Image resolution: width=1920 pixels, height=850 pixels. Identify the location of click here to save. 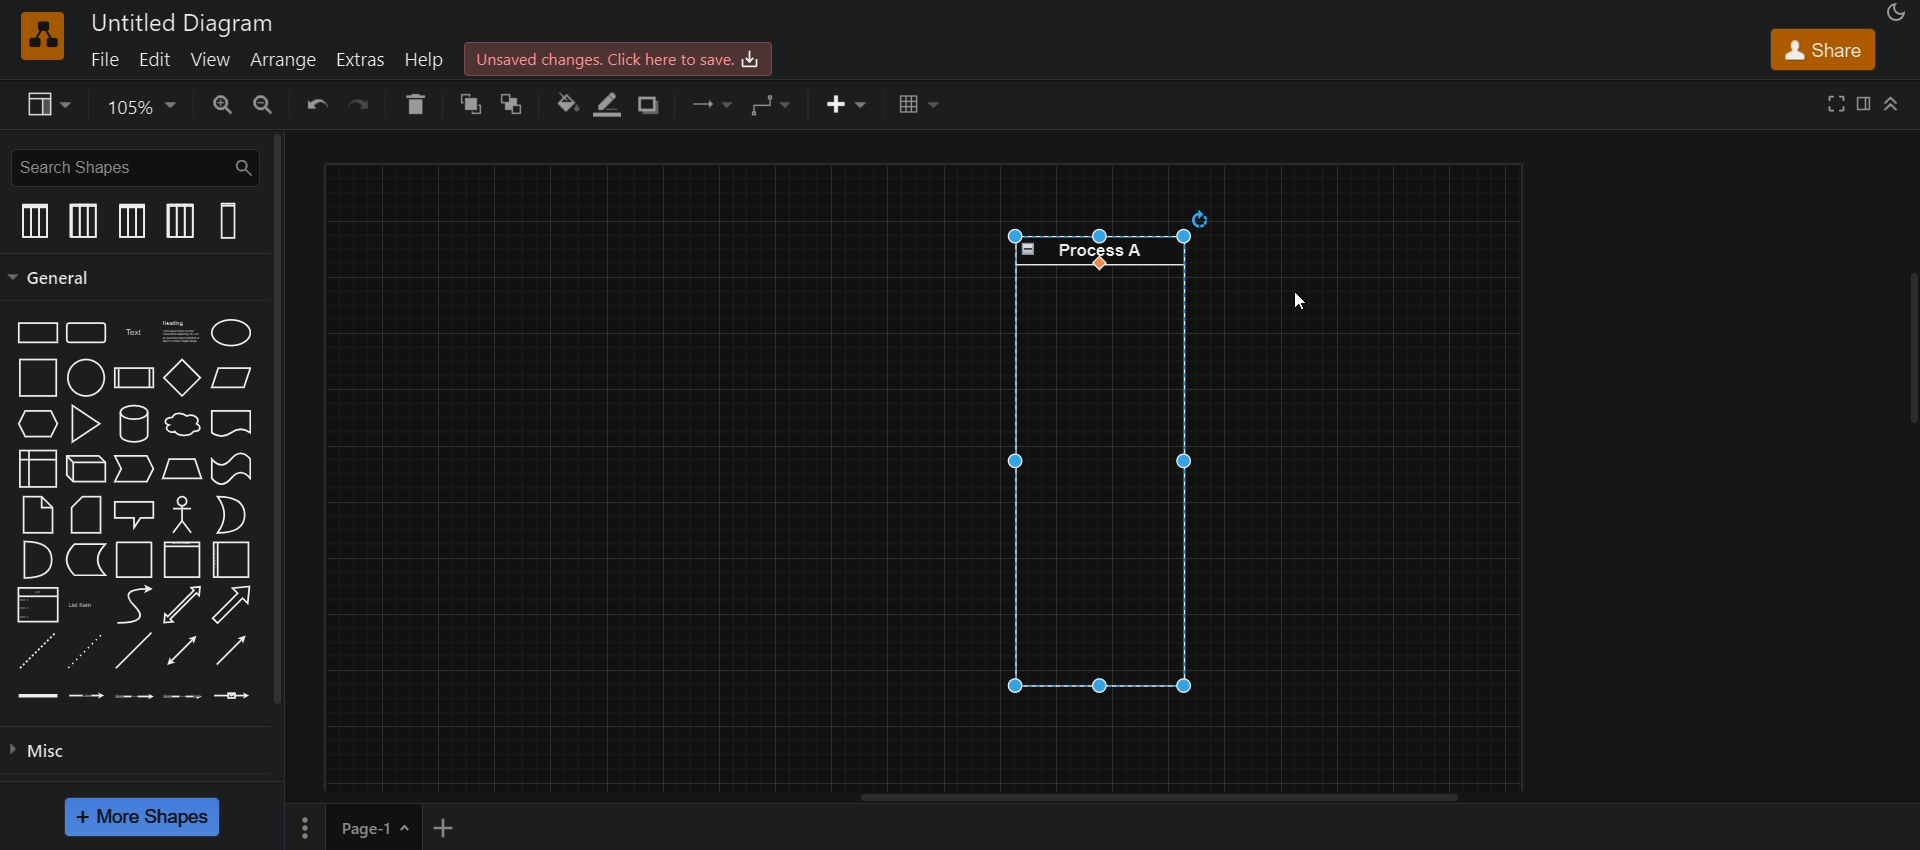
(618, 57).